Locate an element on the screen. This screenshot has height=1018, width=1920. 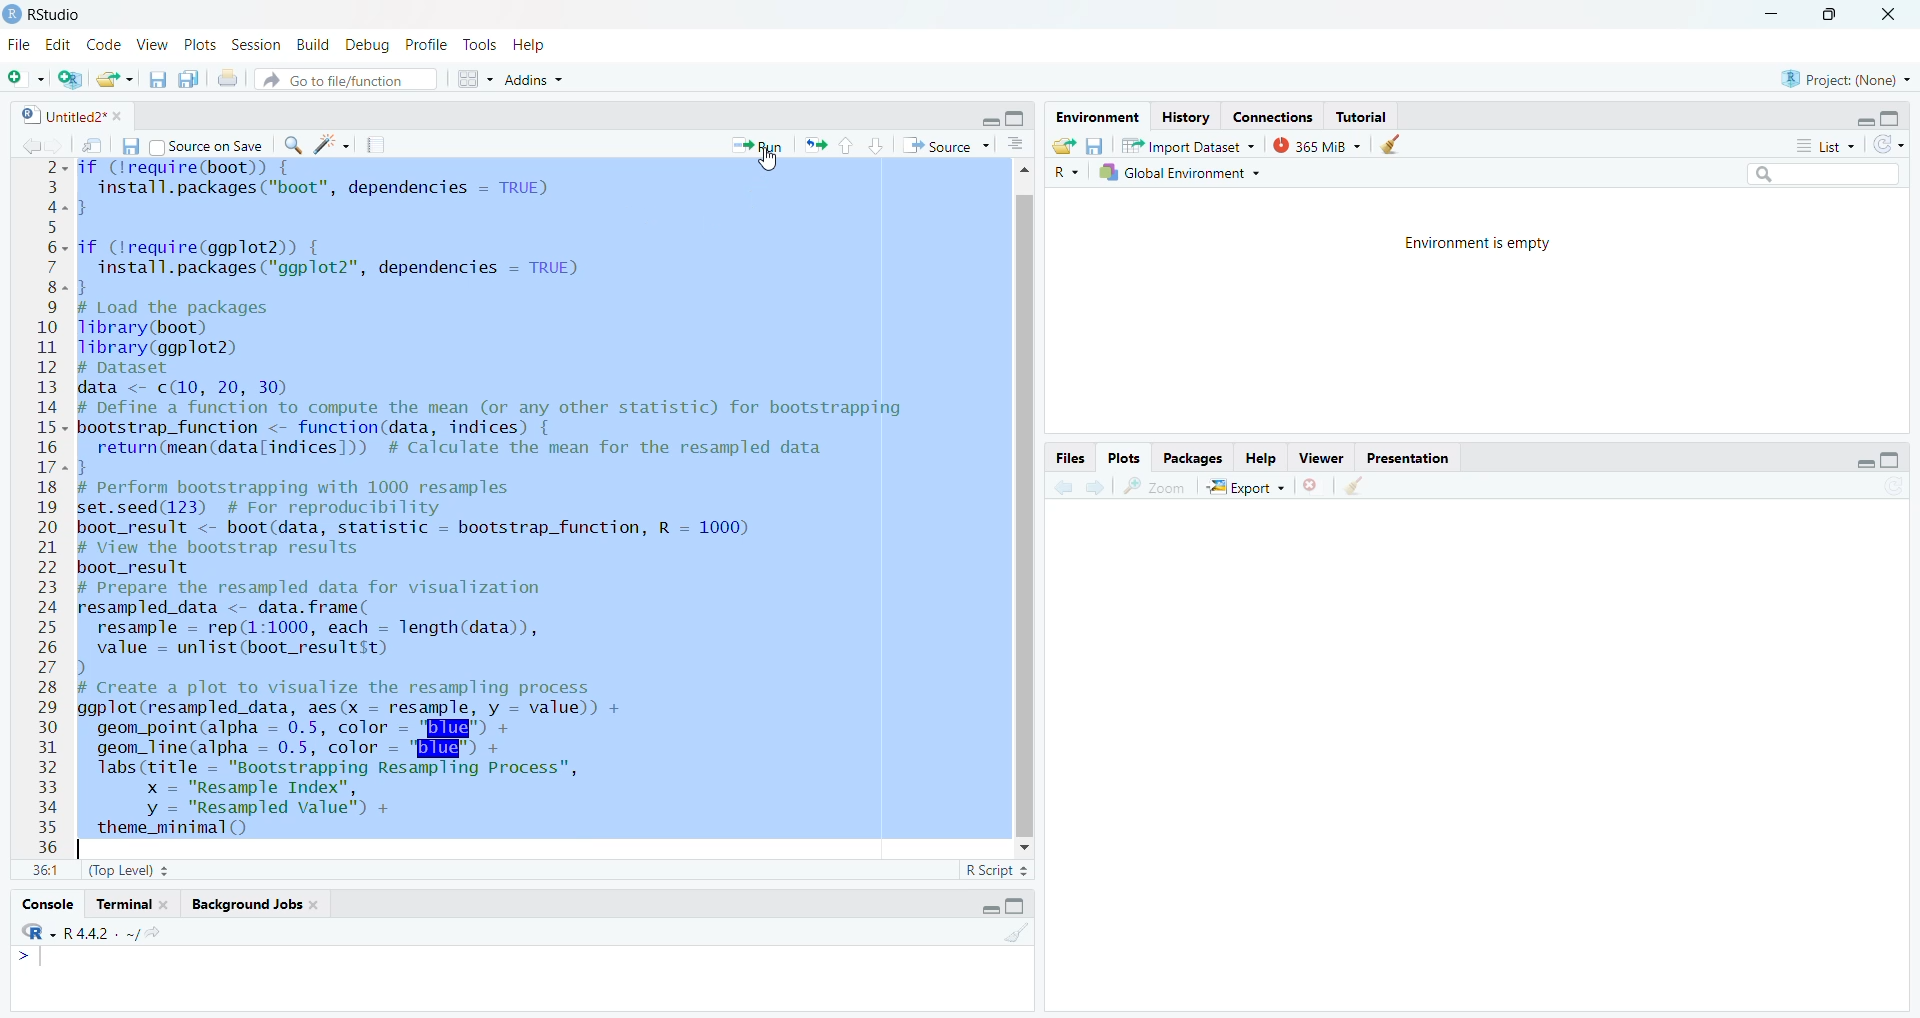
install.packages ("boot", dependencies = TRUE)
}
if (lrequire(ggplot2)) {
install.packages("ggplot2", dependencies = TRUE)
3
# Load the packages
Tibrary(boot)
Tibrary(ggplot2)
# Dataset
data <- c(10, 20, 30)
# Define a function to compute the mean (or any other statistic) for bootstrapping
bootstrap_function <- function(data, indices) {
return(mean(datalindices])) # Calculate the mean for the resampled data
3
# perform bootstrapping with 1000 resamples
set.seed(123) # For reproducibility
boot_result <- boot(data, statistic = bootstrap_function, R = 1000)
# View the bootstrap results
boot_result
# Prepare the resampled data for visualization
resampled_data <- data. frame(
resample = rep(1:1000, each = Tlength(data)),
value = unlist(boot_resultst)
)
# Create a plot to visualize the resampling process
ggplot(resampled_data, aes(x = resample, y = value)) +
geom_point(alpha = 0.5, color =" |") +
geom_line(alpha = 0.5, color = " I") +
Tabs(title = "Bootstrapping Resampling Process",
x = "Resample Index",
y = "Resampled value") + 1
theme_minimal () is located at coordinates (538, 499).